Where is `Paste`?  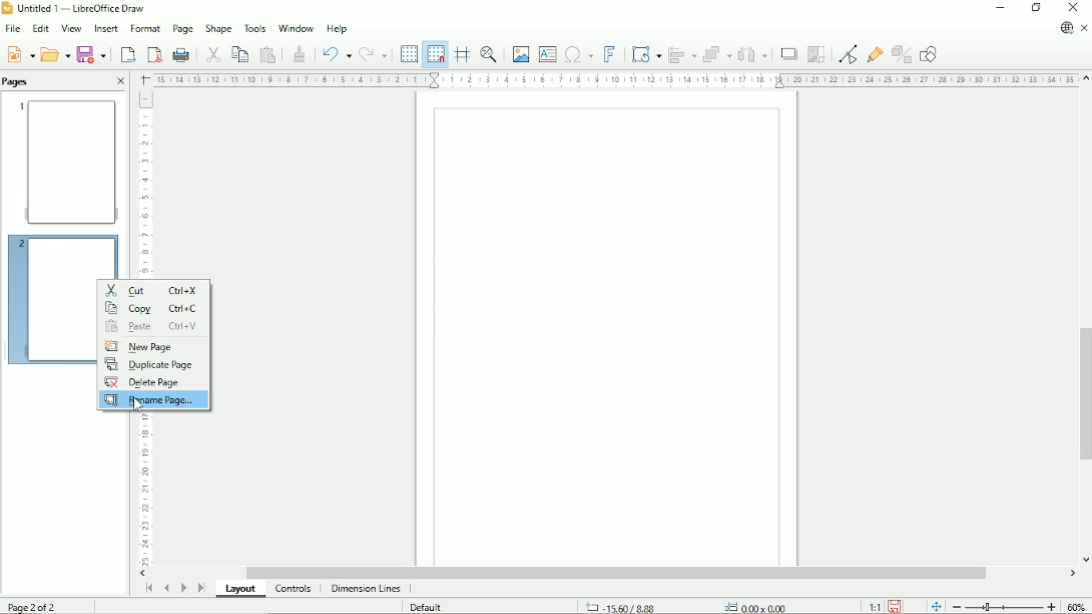 Paste is located at coordinates (268, 54).